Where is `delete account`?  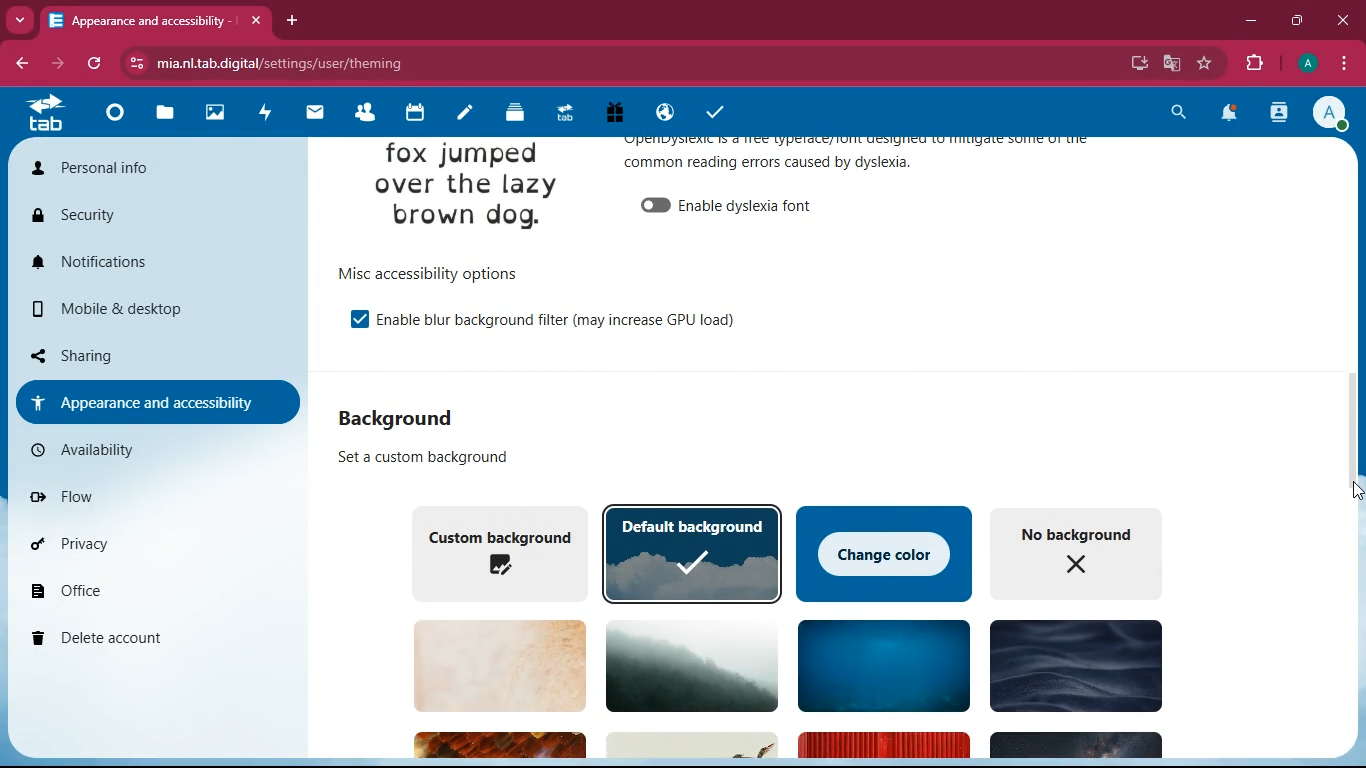
delete account is located at coordinates (147, 638).